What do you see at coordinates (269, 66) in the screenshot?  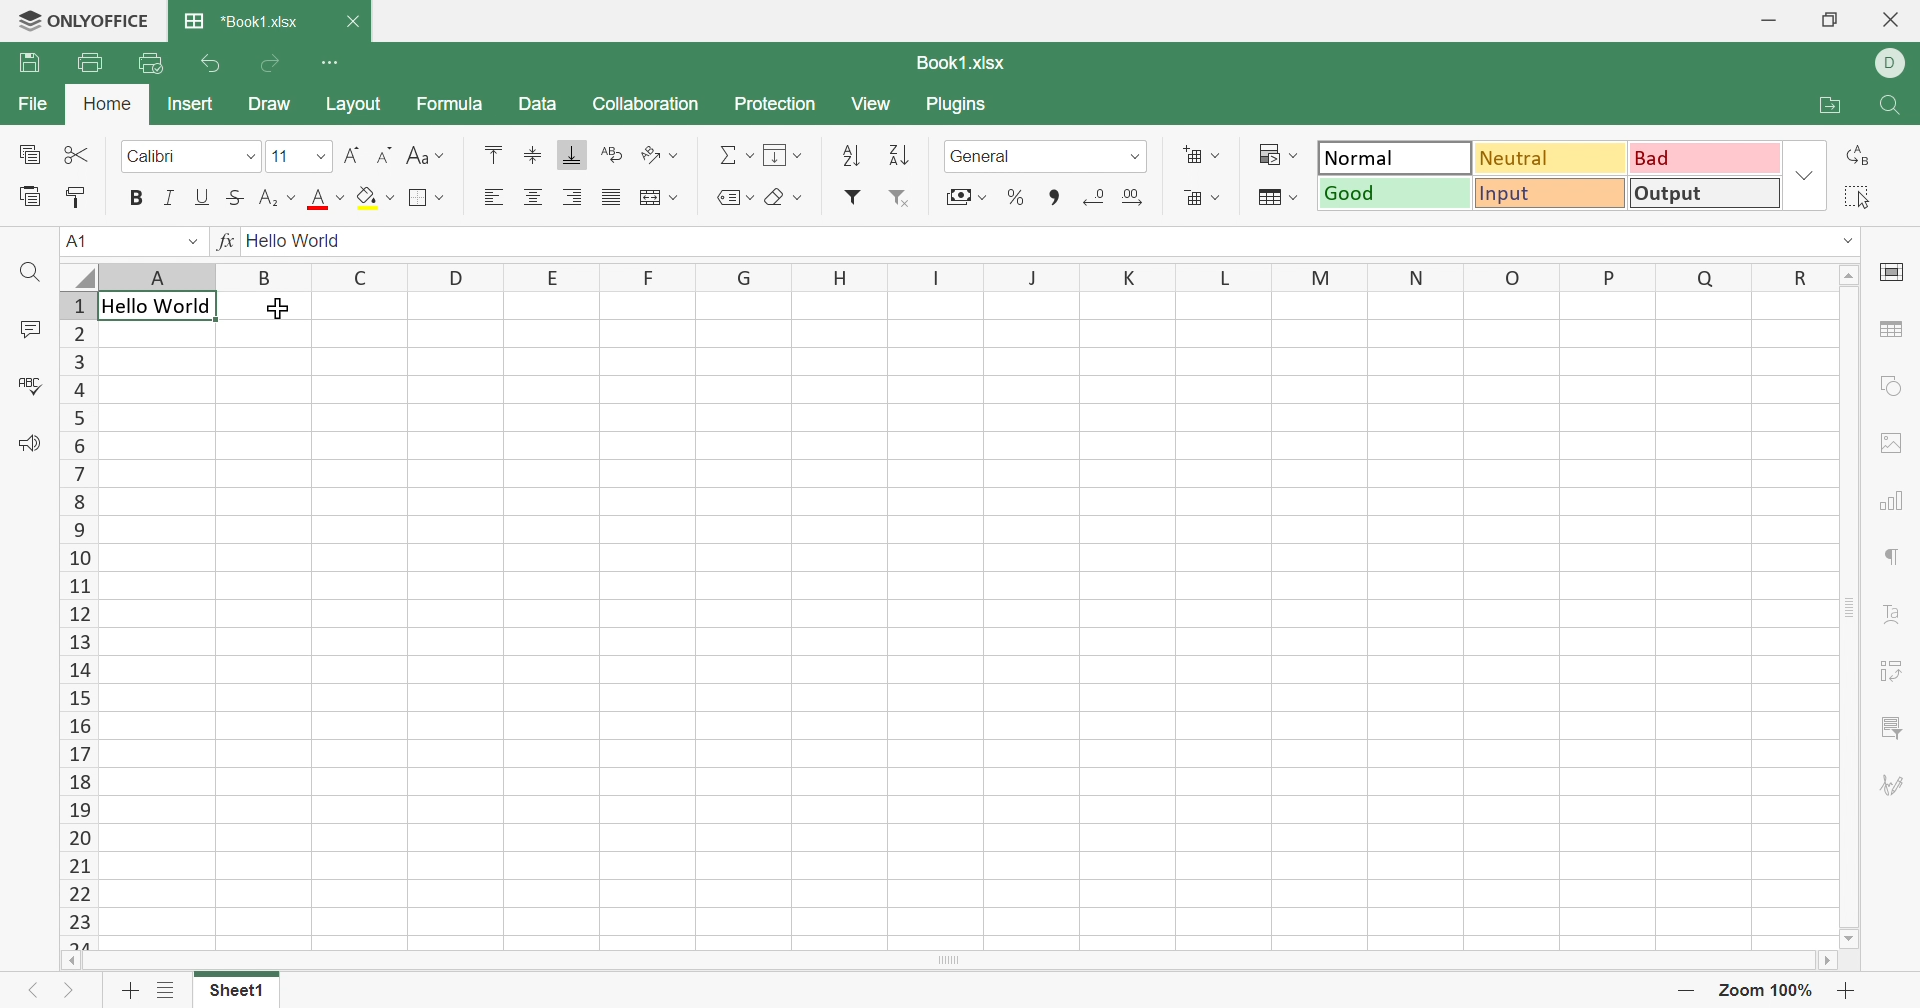 I see `Redo` at bounding box center [269, 66].